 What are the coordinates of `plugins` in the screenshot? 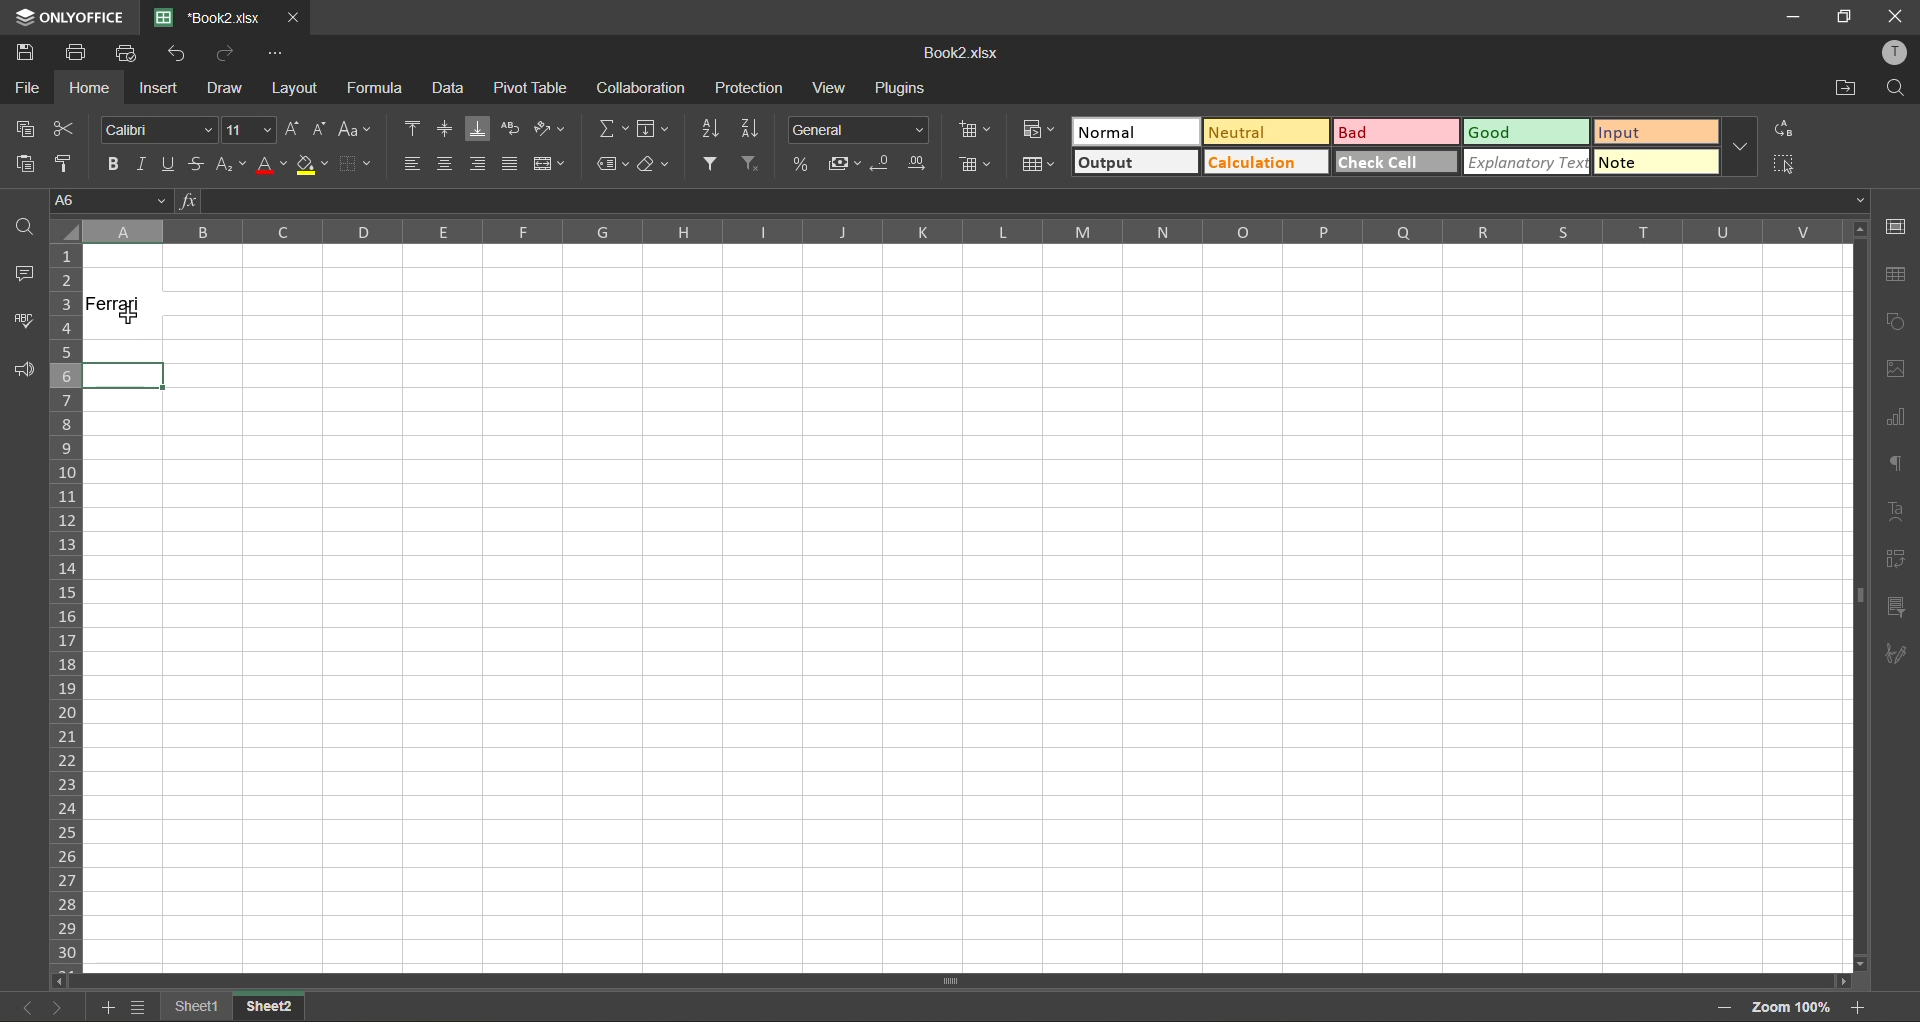 It's located at (900, 88).